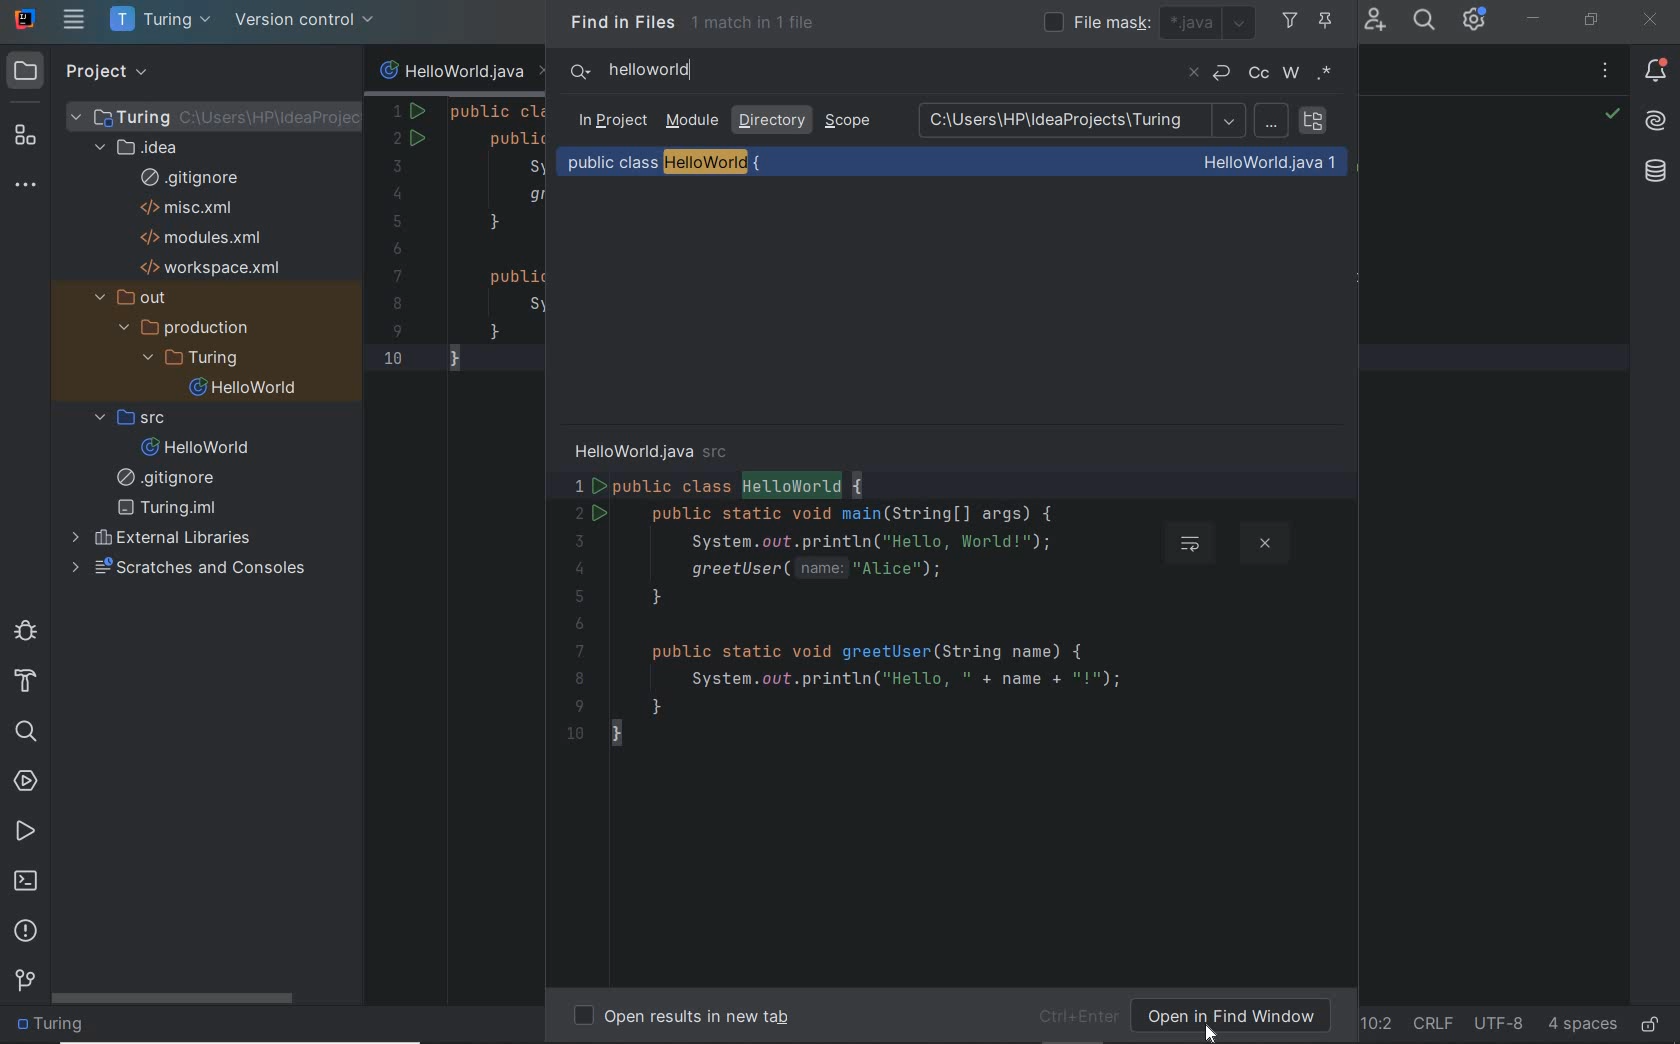  Describe the element at coordinates (143, 146) in the screenshot. I see `idea` at that location.